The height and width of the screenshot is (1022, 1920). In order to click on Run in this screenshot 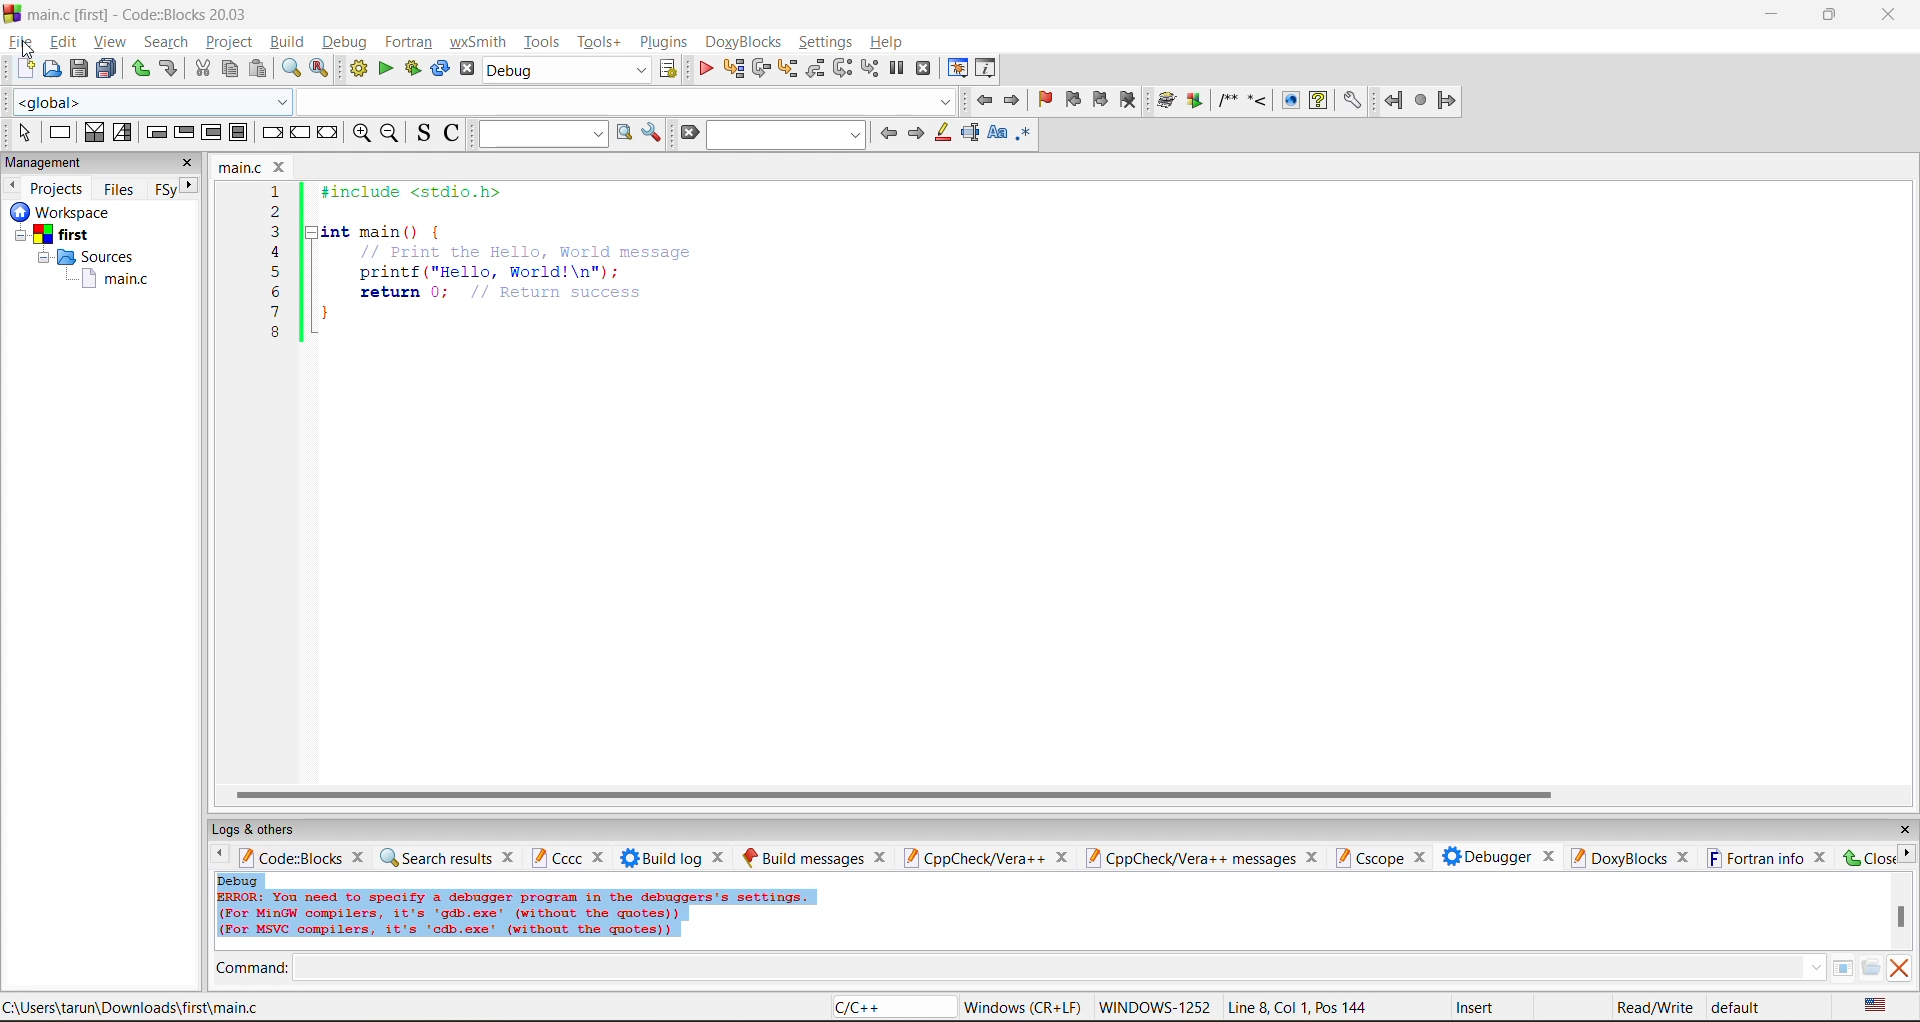, I will do `click(1195, 100)`.